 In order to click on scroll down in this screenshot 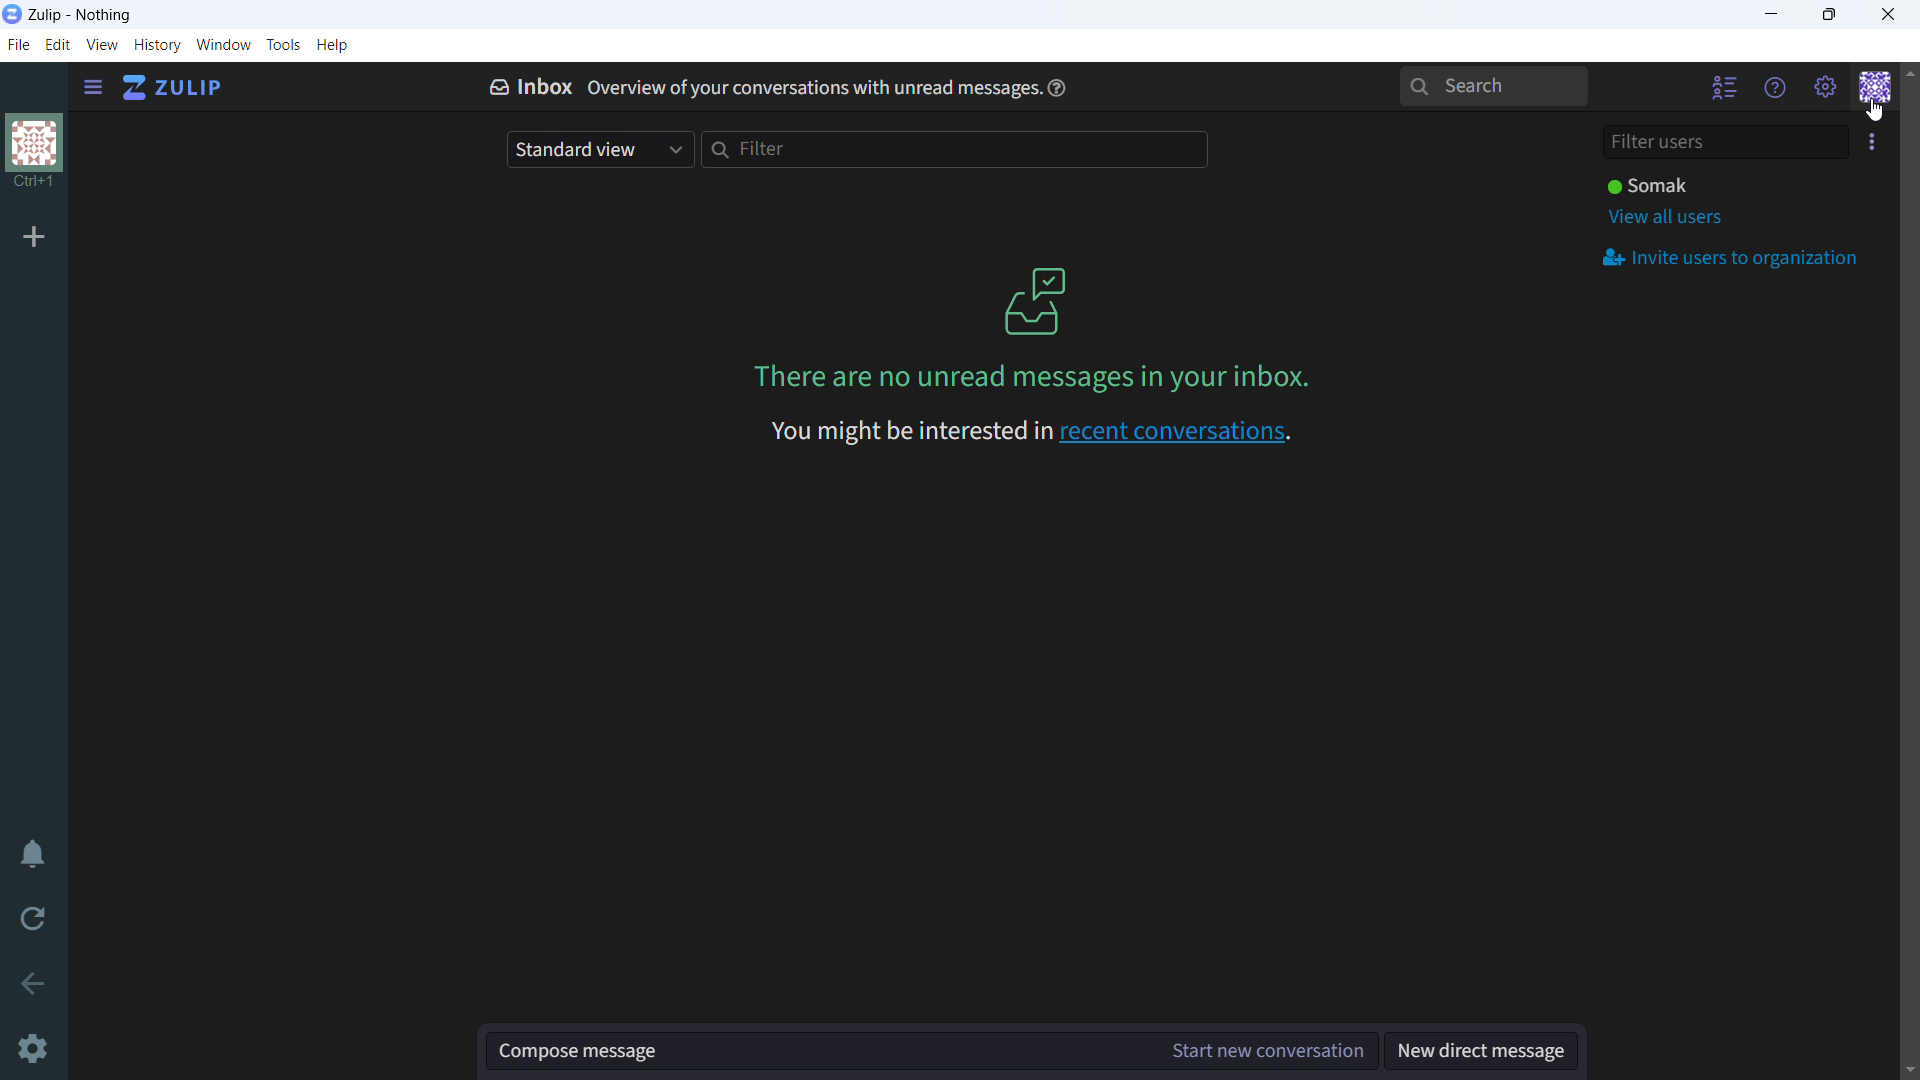, I will do `click(1908, 1068)`.